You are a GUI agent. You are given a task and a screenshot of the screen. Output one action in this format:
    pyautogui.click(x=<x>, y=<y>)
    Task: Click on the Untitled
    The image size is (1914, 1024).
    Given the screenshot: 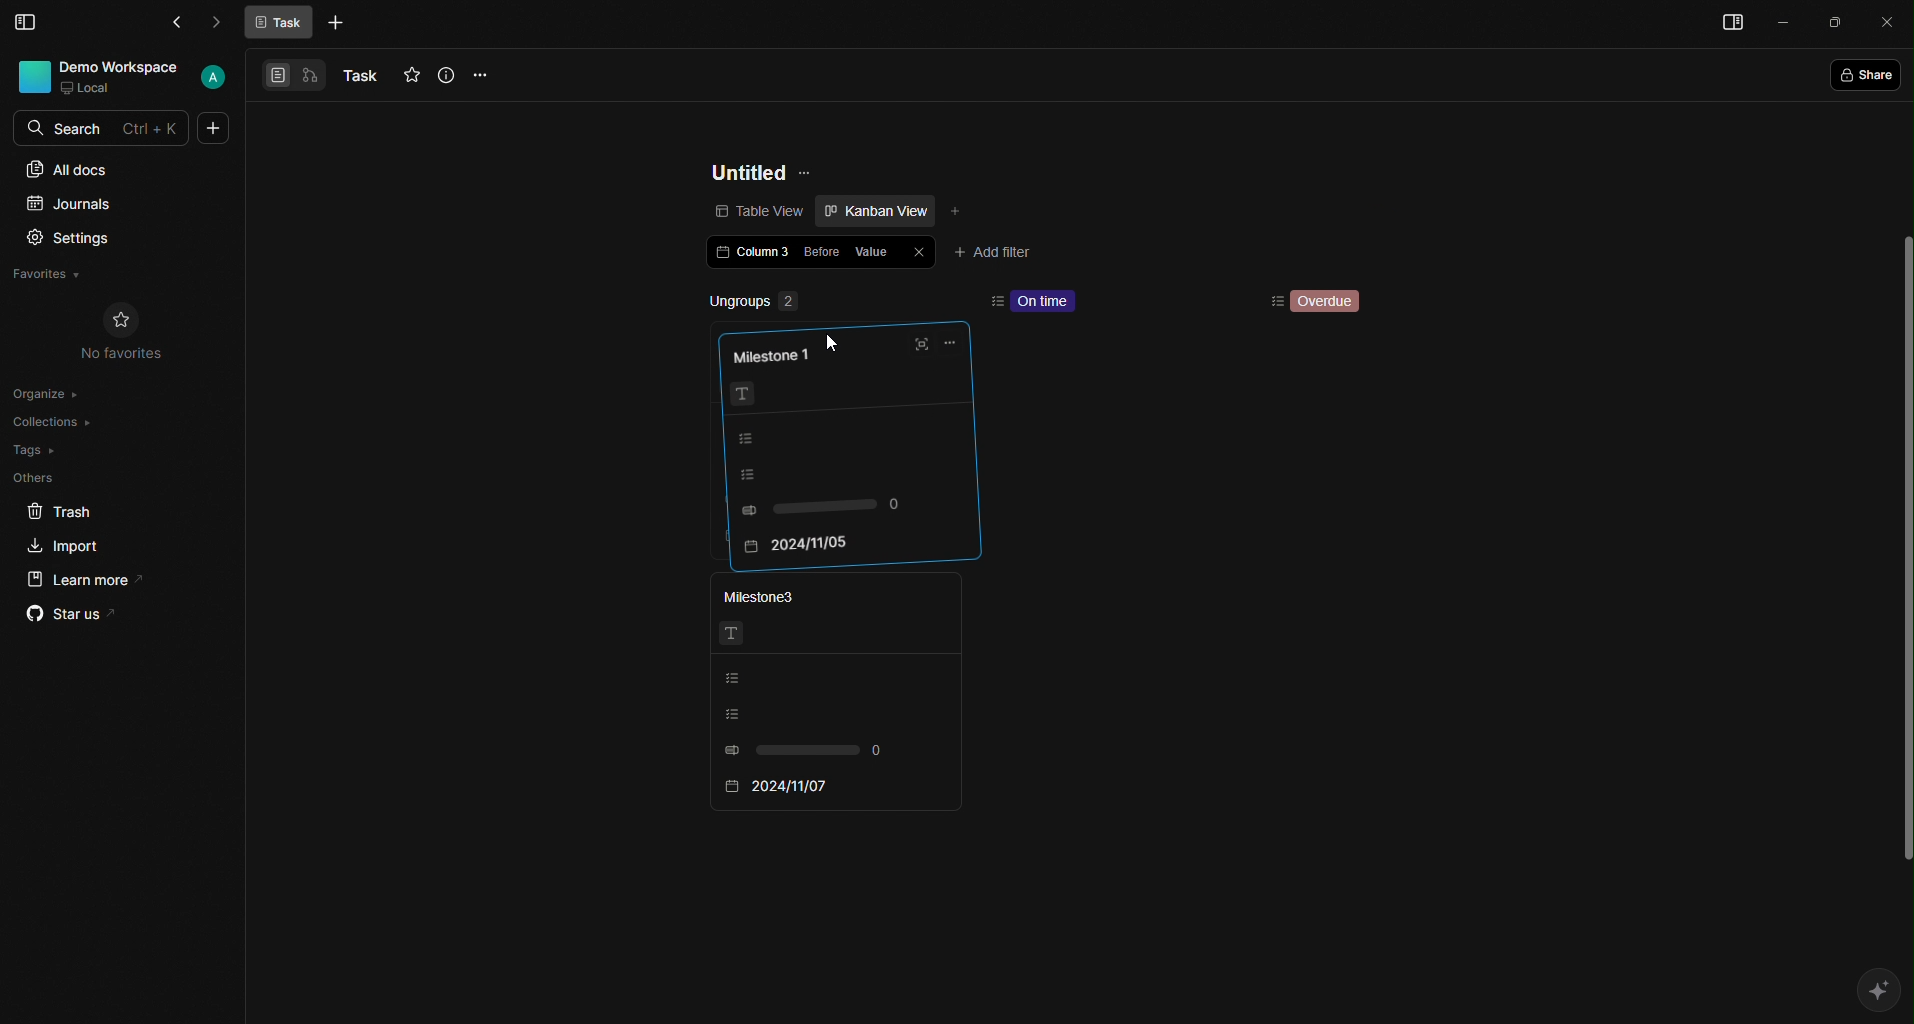 What is the action you would take?
    pyautogui.click(x=750, y=169)
    